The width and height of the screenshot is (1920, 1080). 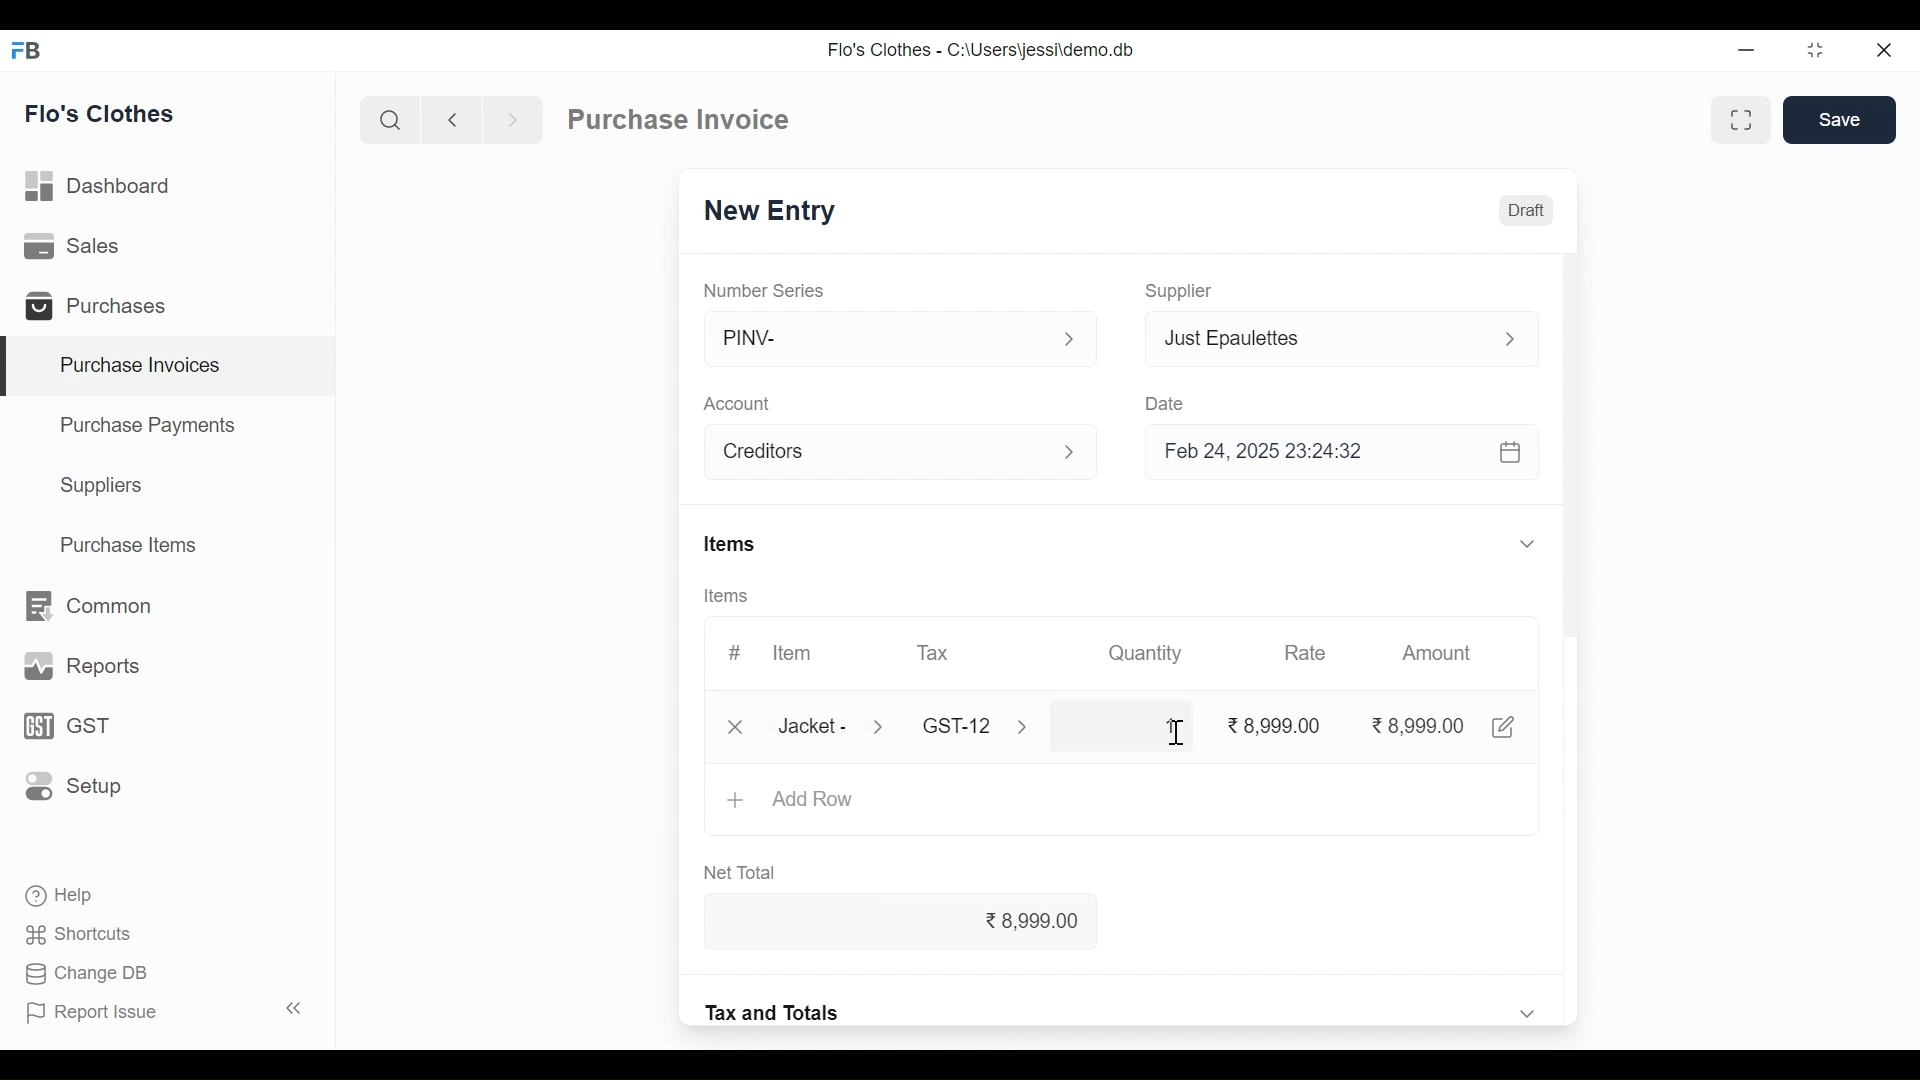 What do you see at coordinates (1275, 726) in the screenshot?
I see `8,999.00` at bounding box center [1275, 726].